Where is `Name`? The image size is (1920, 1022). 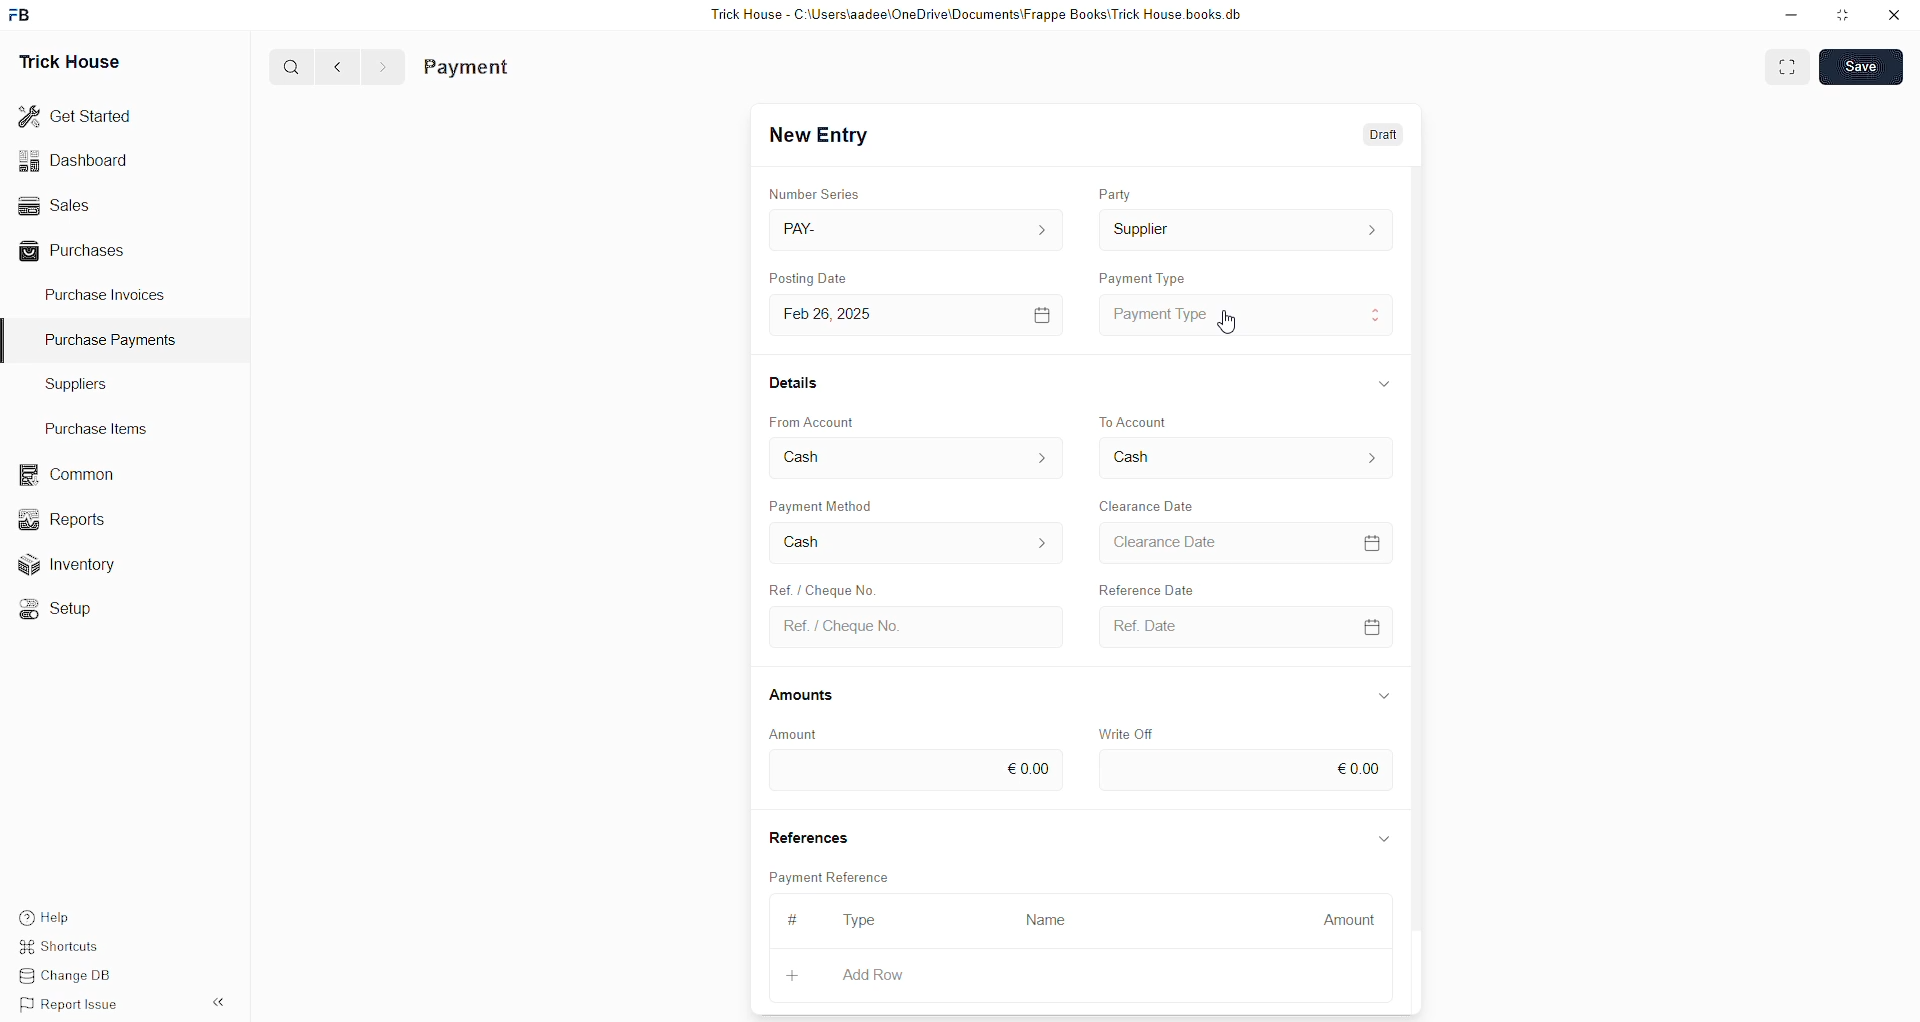
Name is located at coordinates (1046, 921).